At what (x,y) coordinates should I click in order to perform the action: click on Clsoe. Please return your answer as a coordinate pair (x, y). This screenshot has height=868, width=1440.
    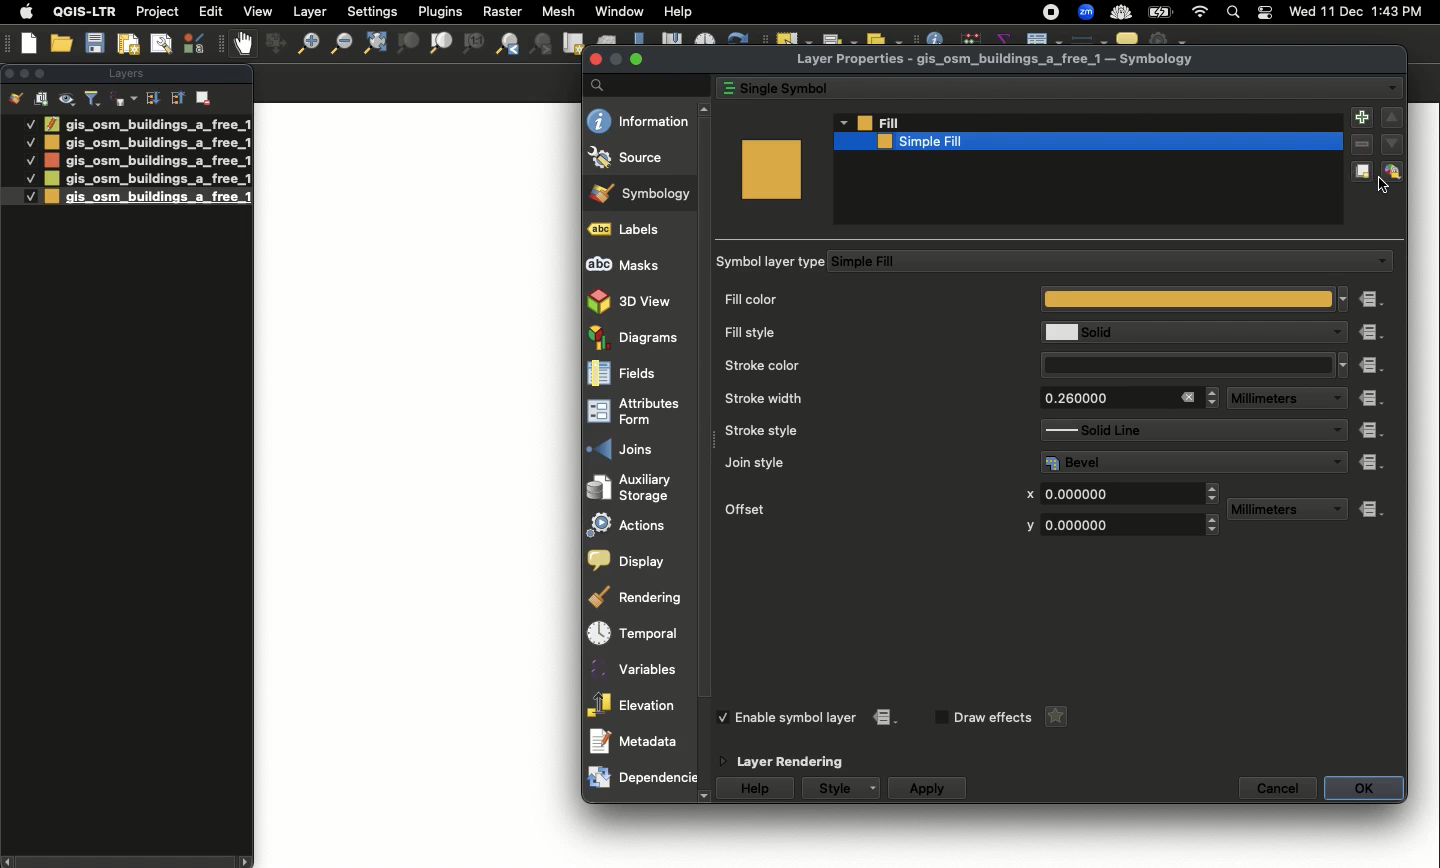
    Looking at the image, I should click on (9, 73).